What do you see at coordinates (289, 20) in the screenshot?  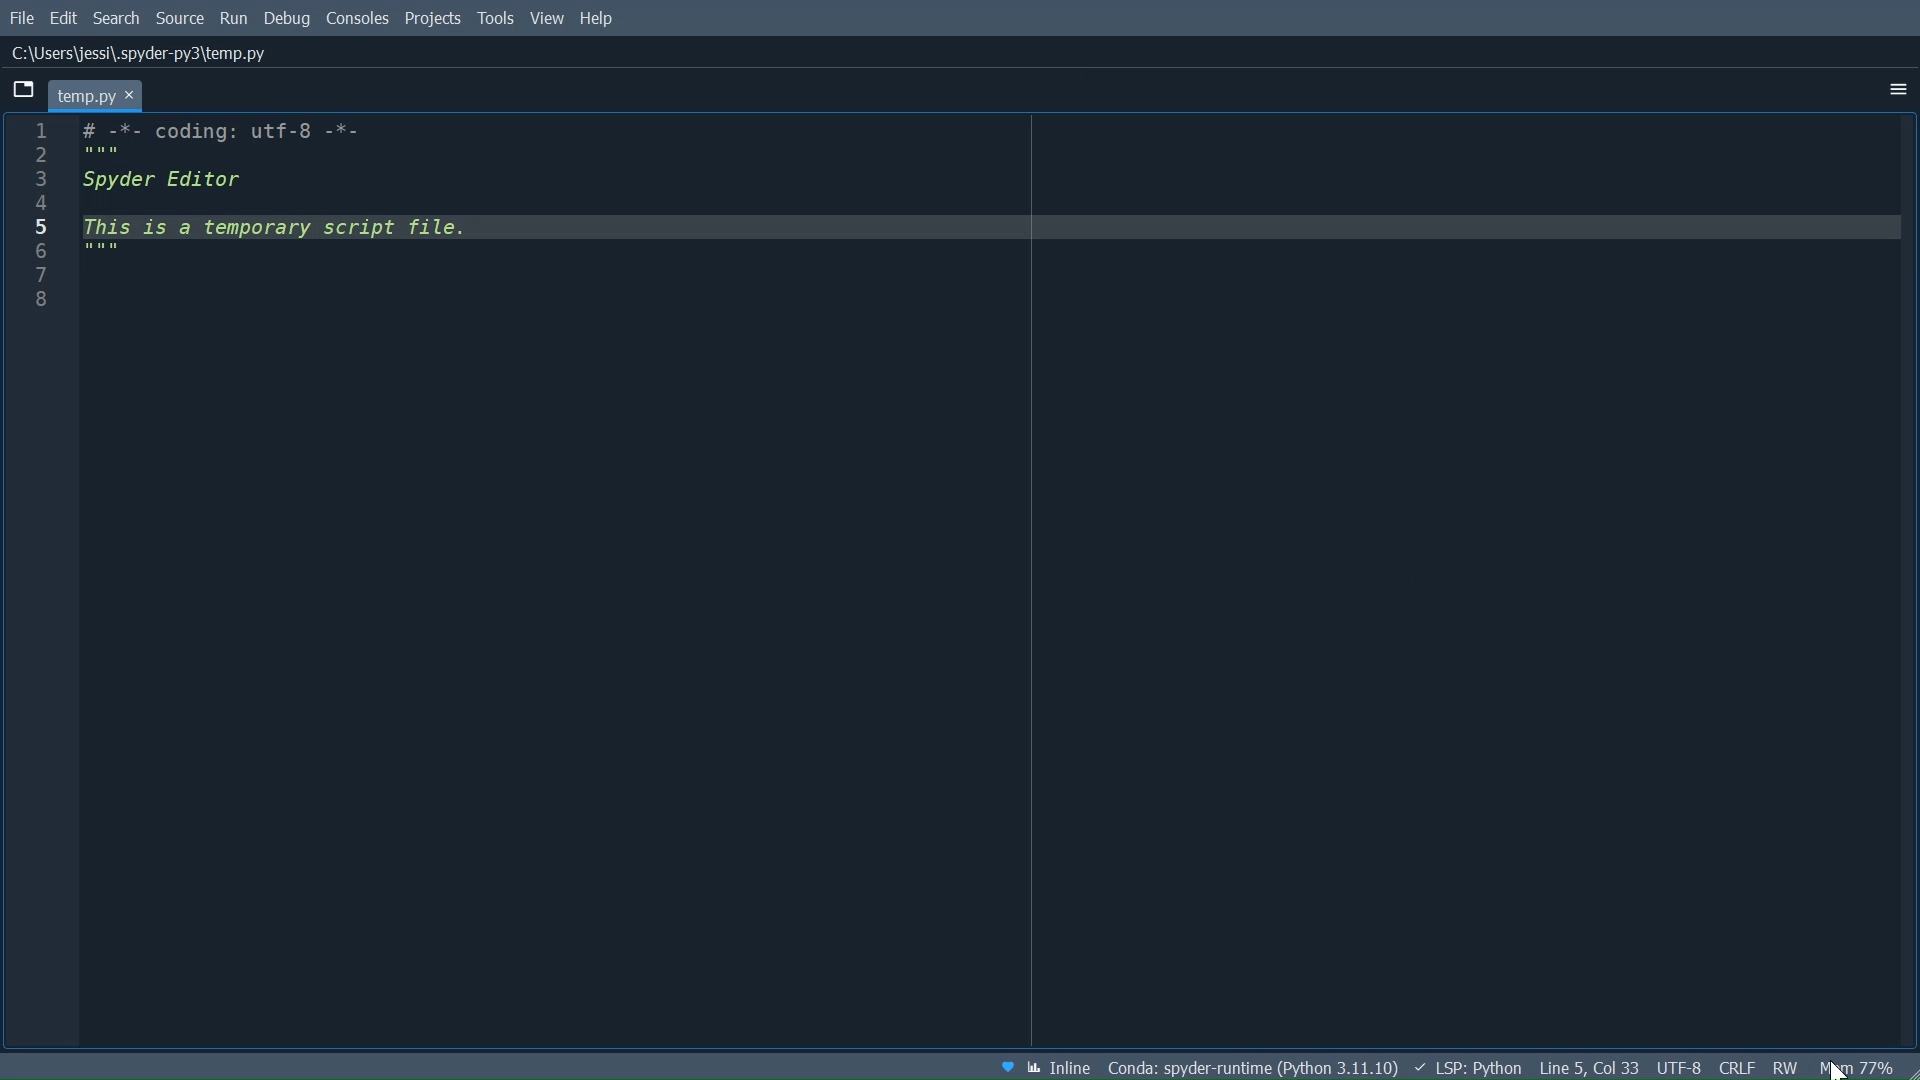 I see `Debug` at bounding box center [289, 20].